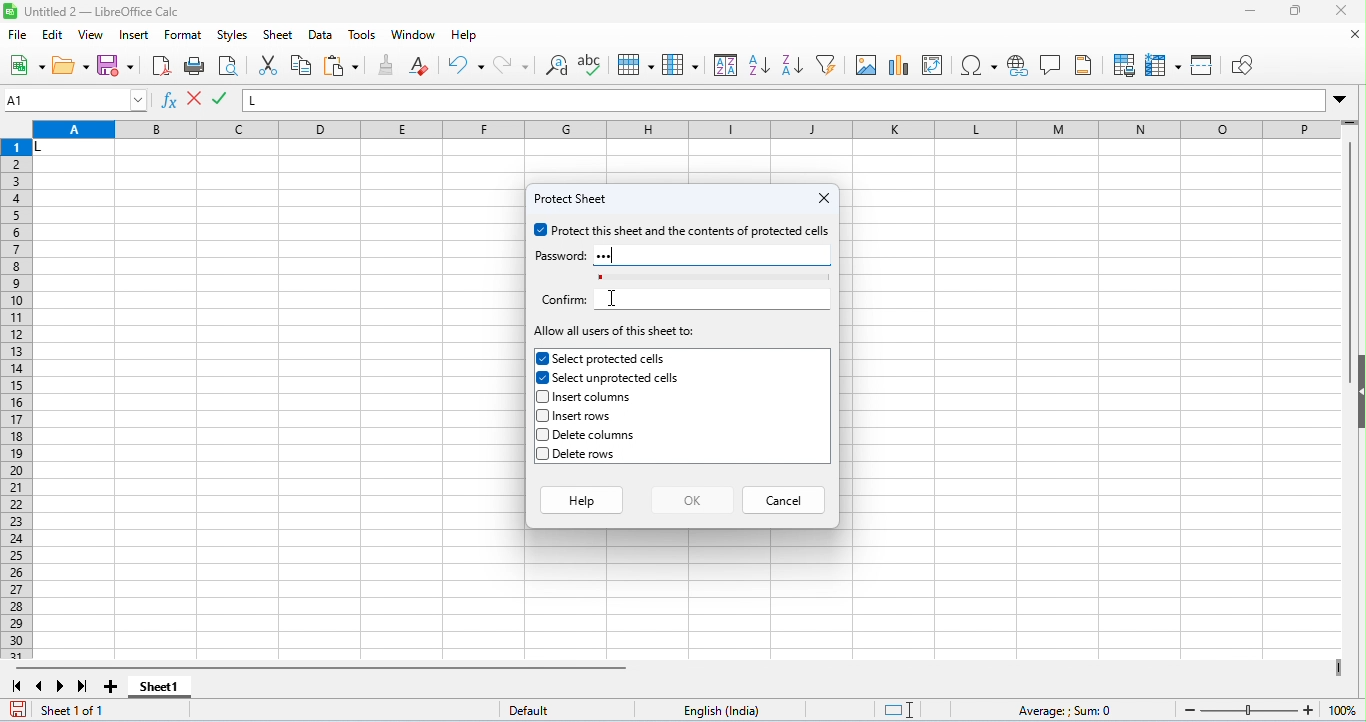 This screenshot has height=722, width=1366. What do you see at coordinates (726, 64) in the screenshot?
I see `sort` at bounding box center [726, 64].